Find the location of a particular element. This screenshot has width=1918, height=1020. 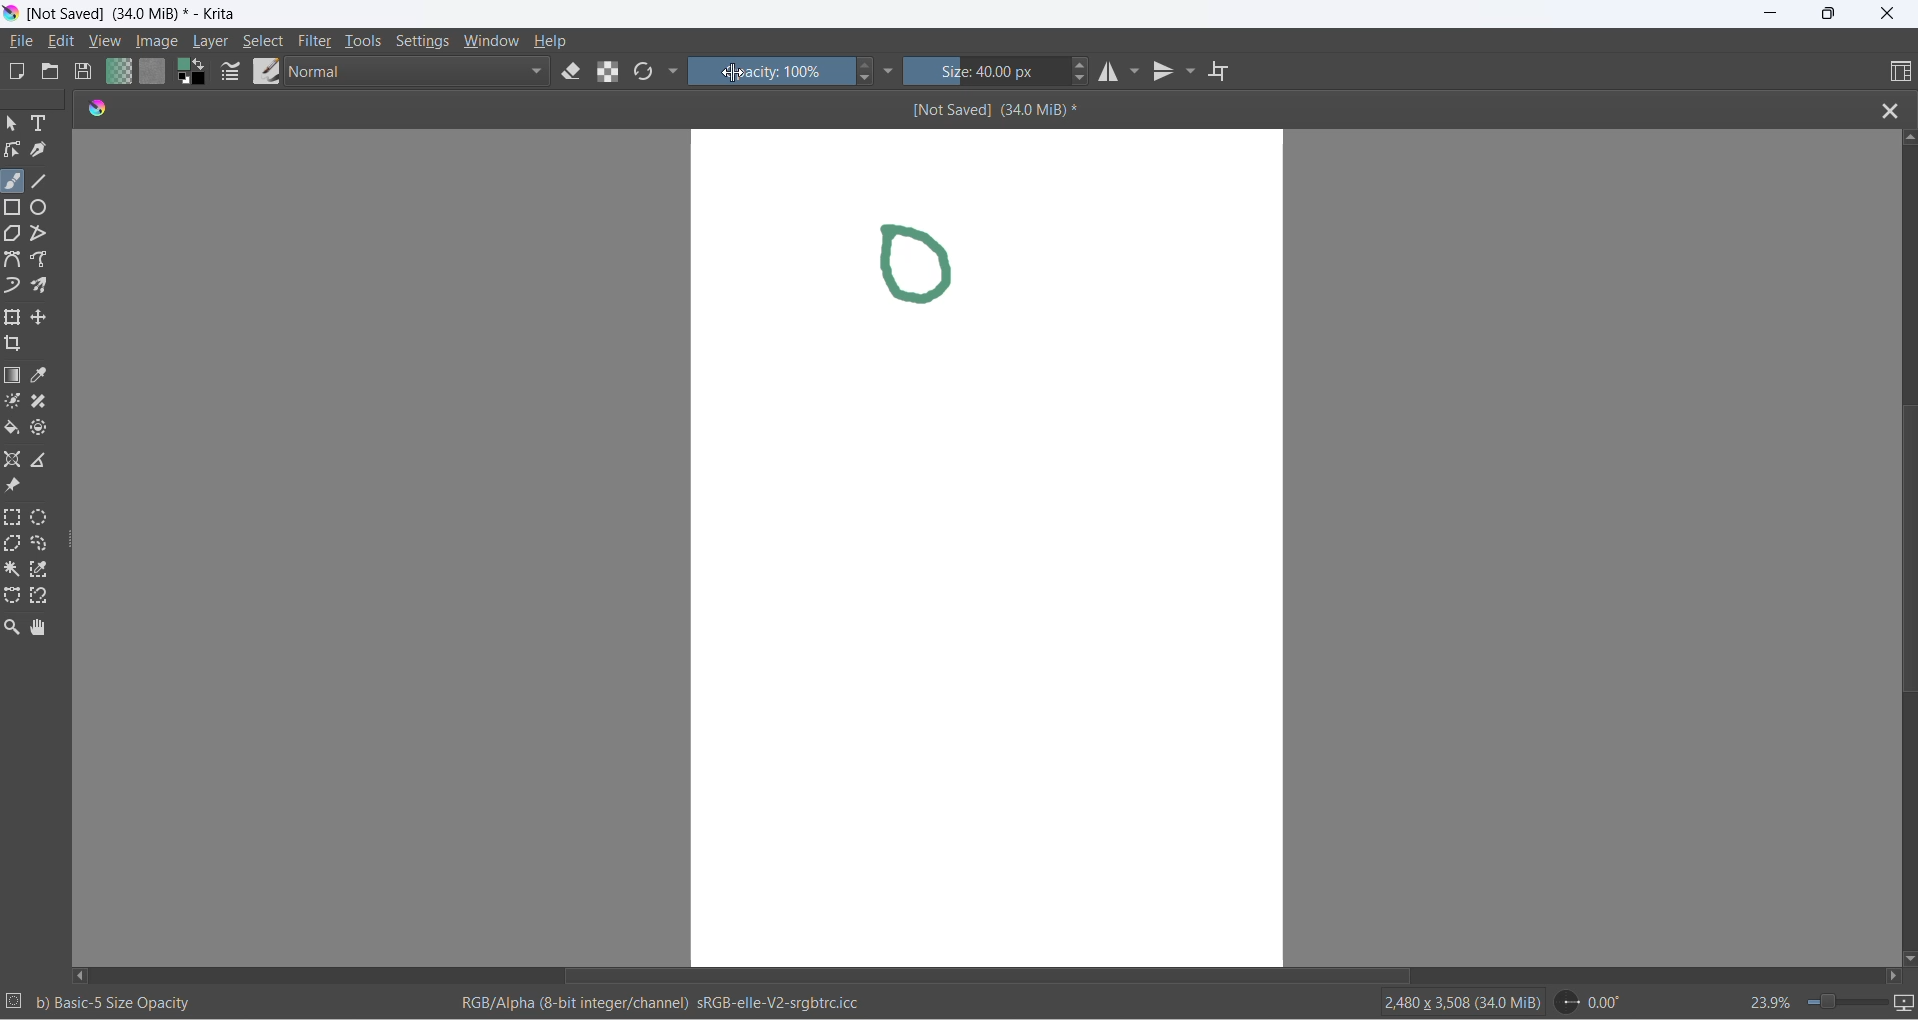

tools is located at coordinates (365, 41).